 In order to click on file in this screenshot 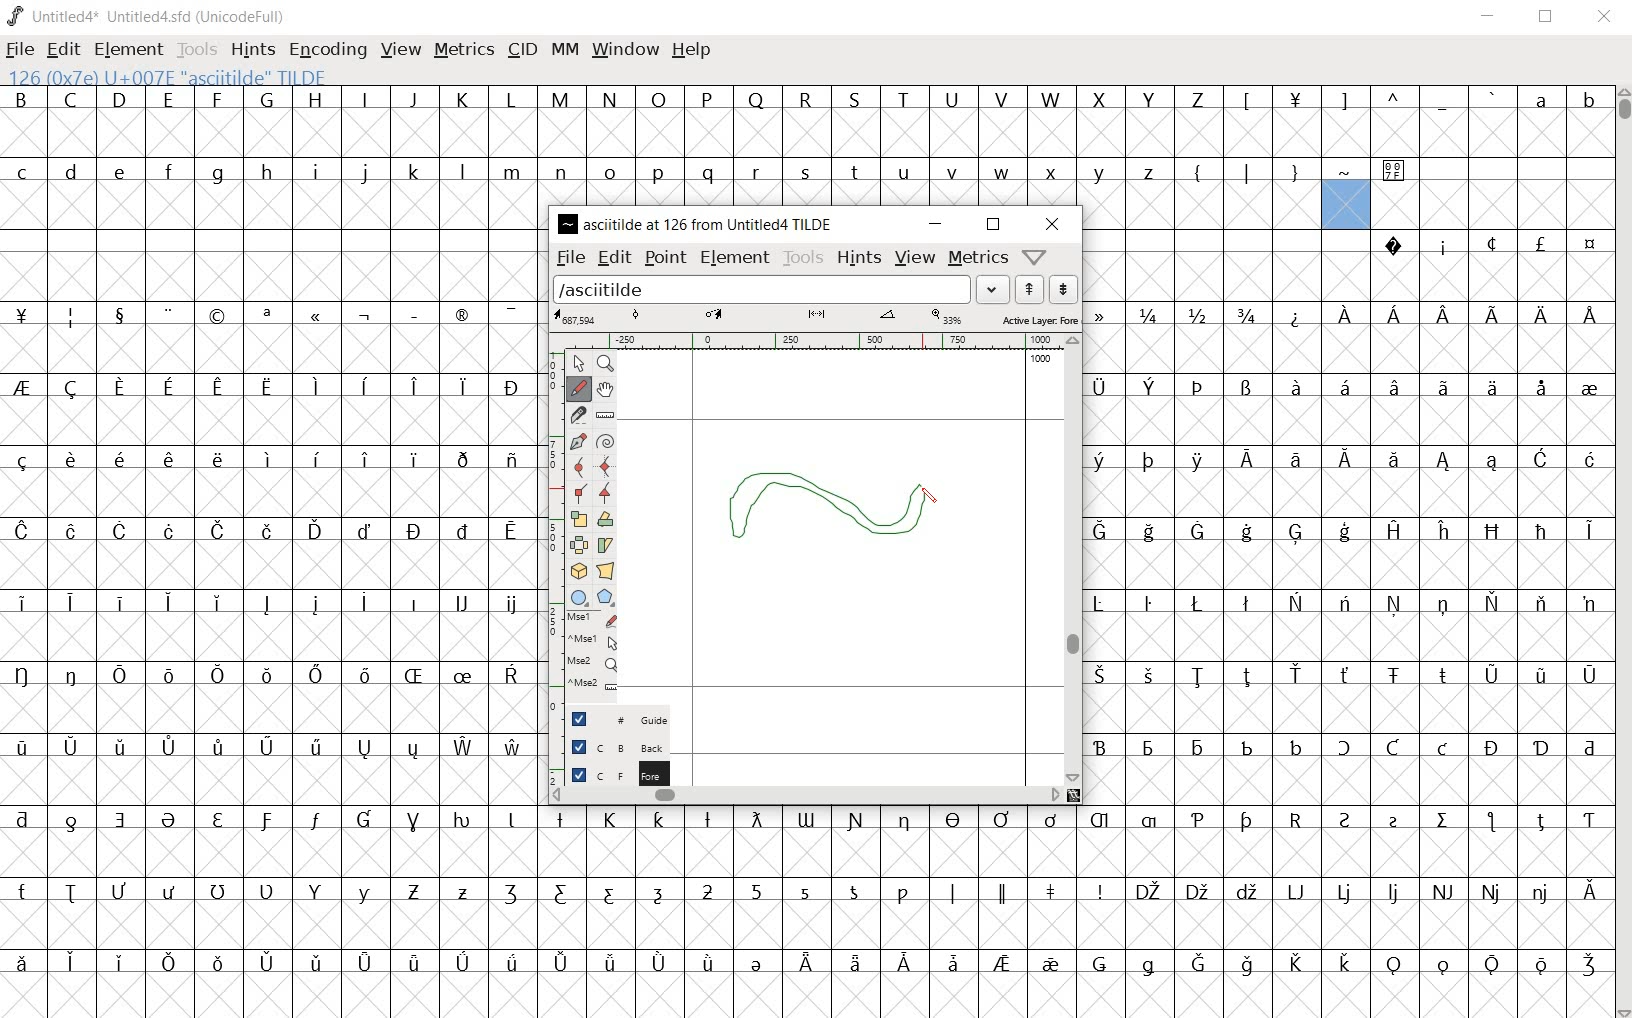, I will do `click(569, 256)`.